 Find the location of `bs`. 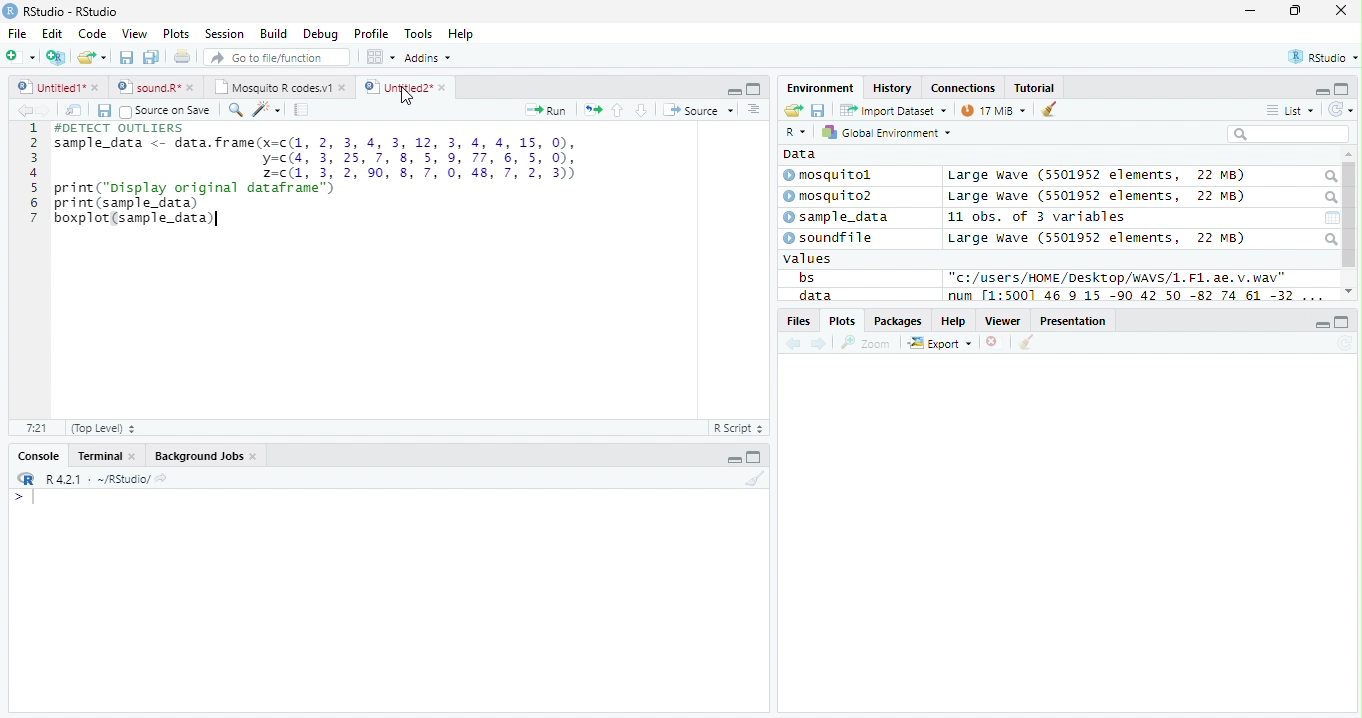

bs is located at coordinates (806, 277).